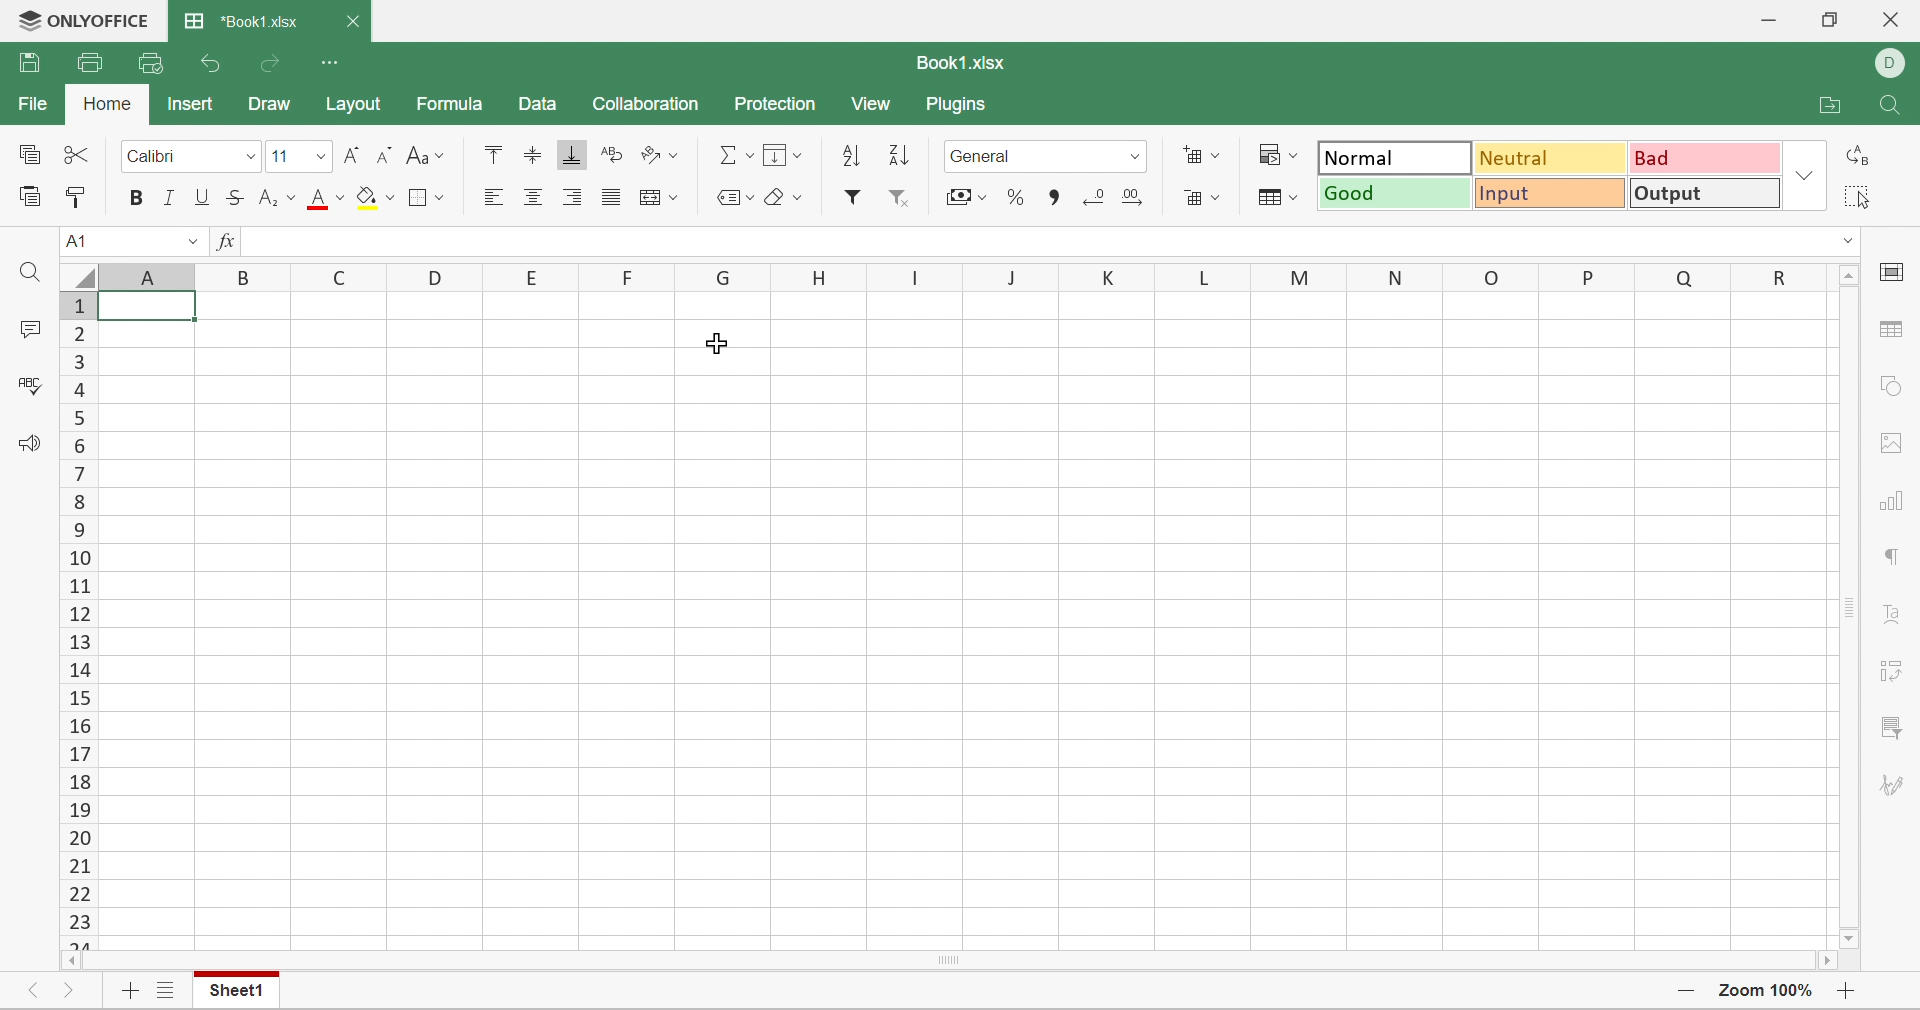 This screenshot has height=1010, width=1920. I want to click on K, so click(1099, 276).